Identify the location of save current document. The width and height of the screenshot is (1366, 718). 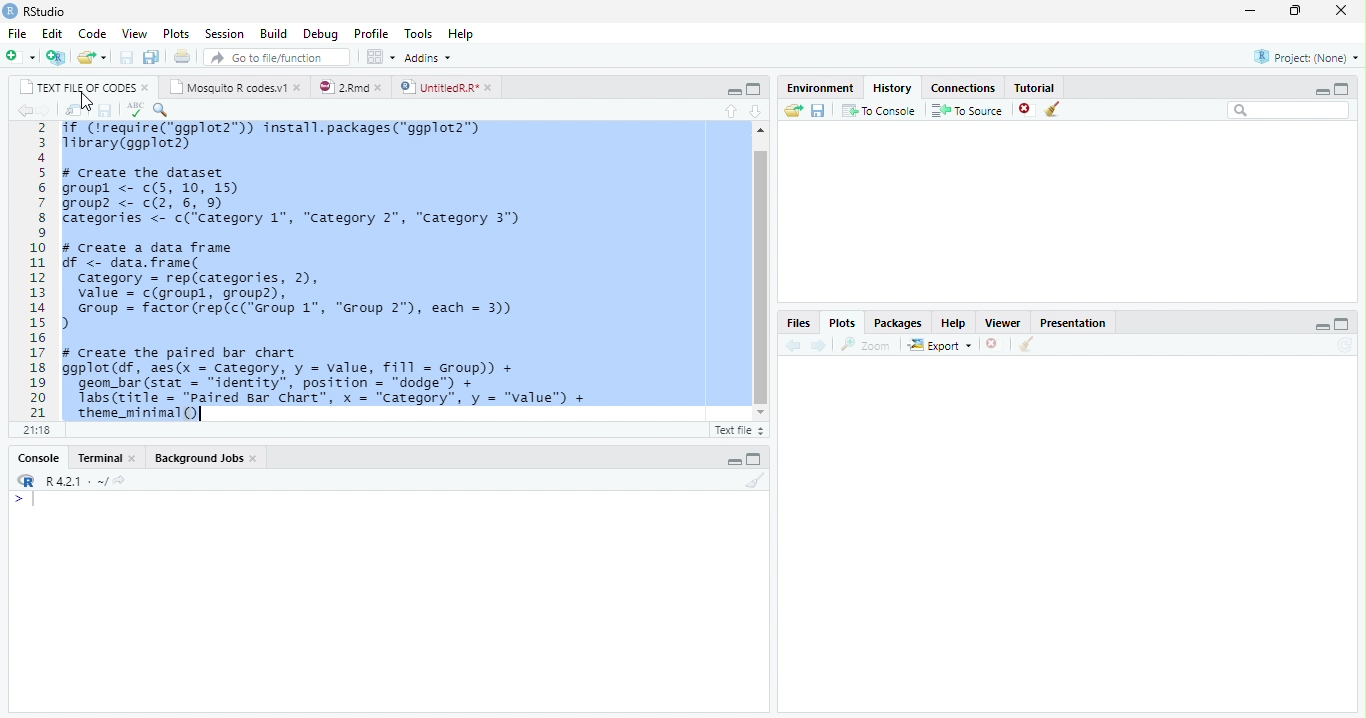
(126, 57).